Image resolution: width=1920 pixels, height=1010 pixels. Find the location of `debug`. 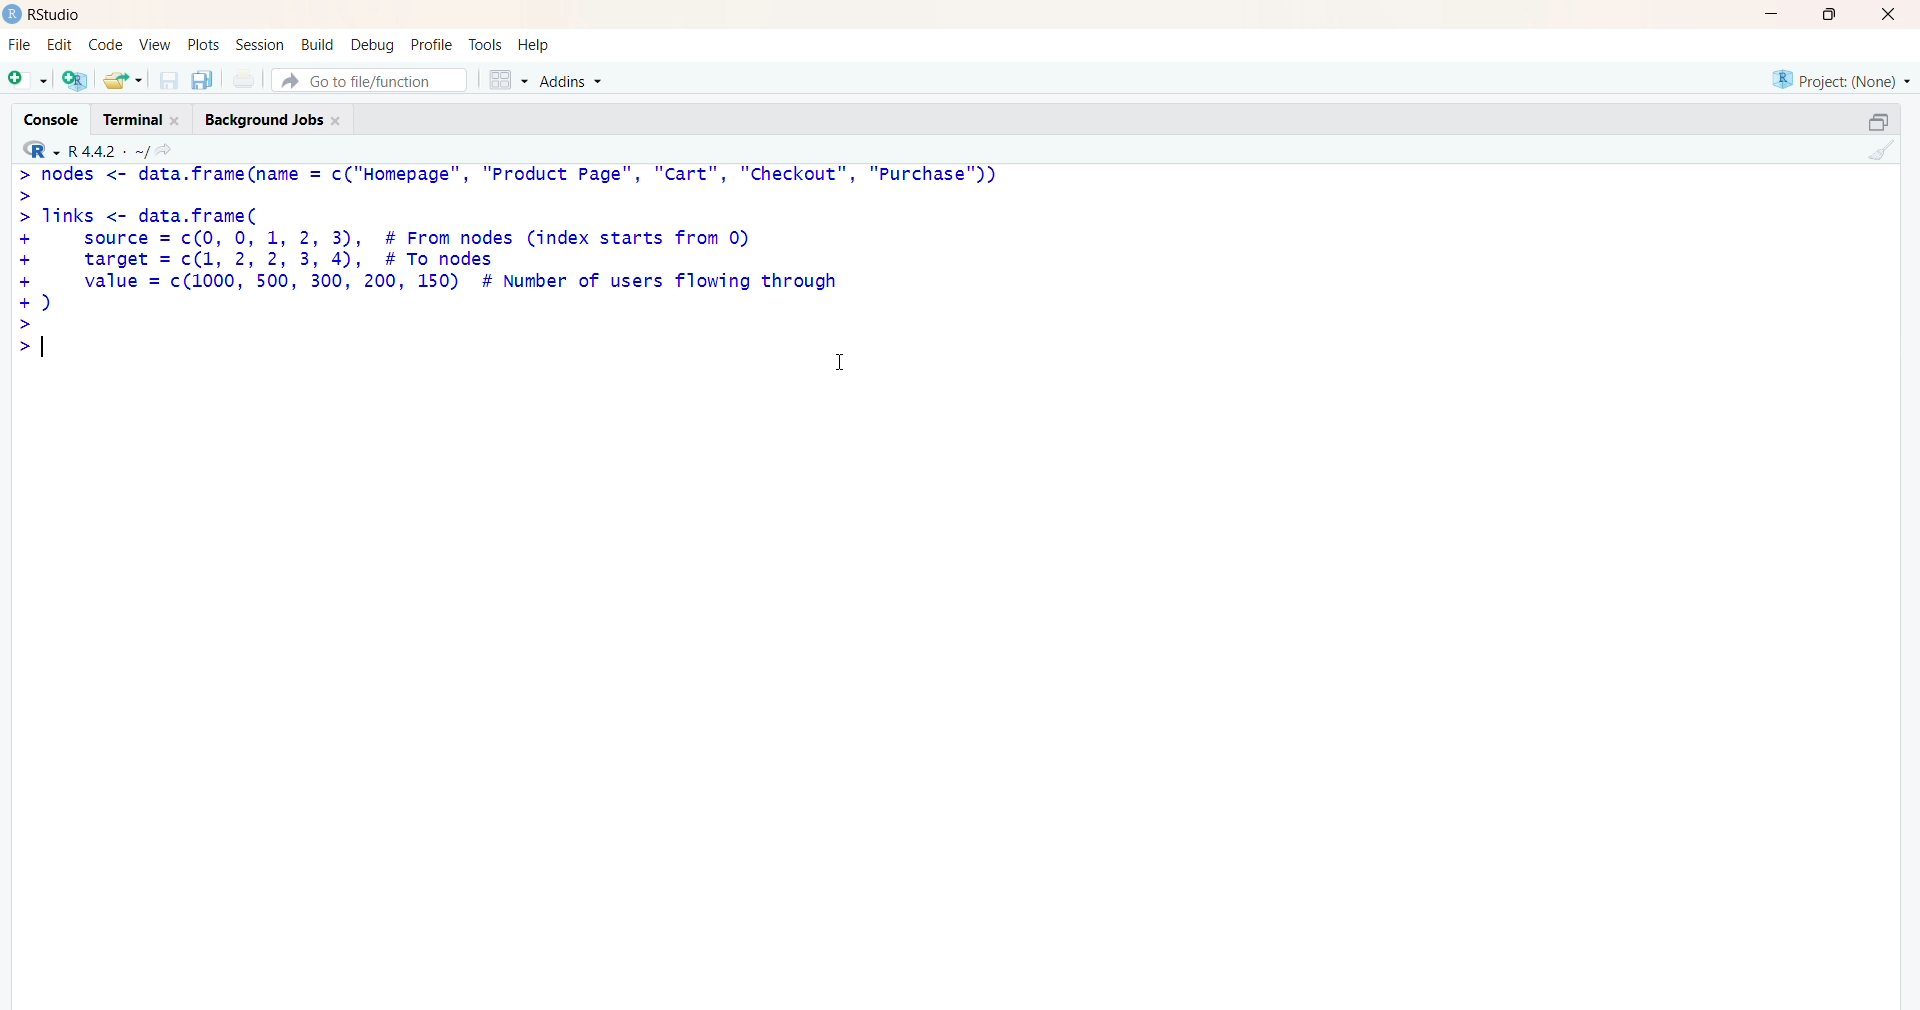

debug is located at coordinates (370, 45).